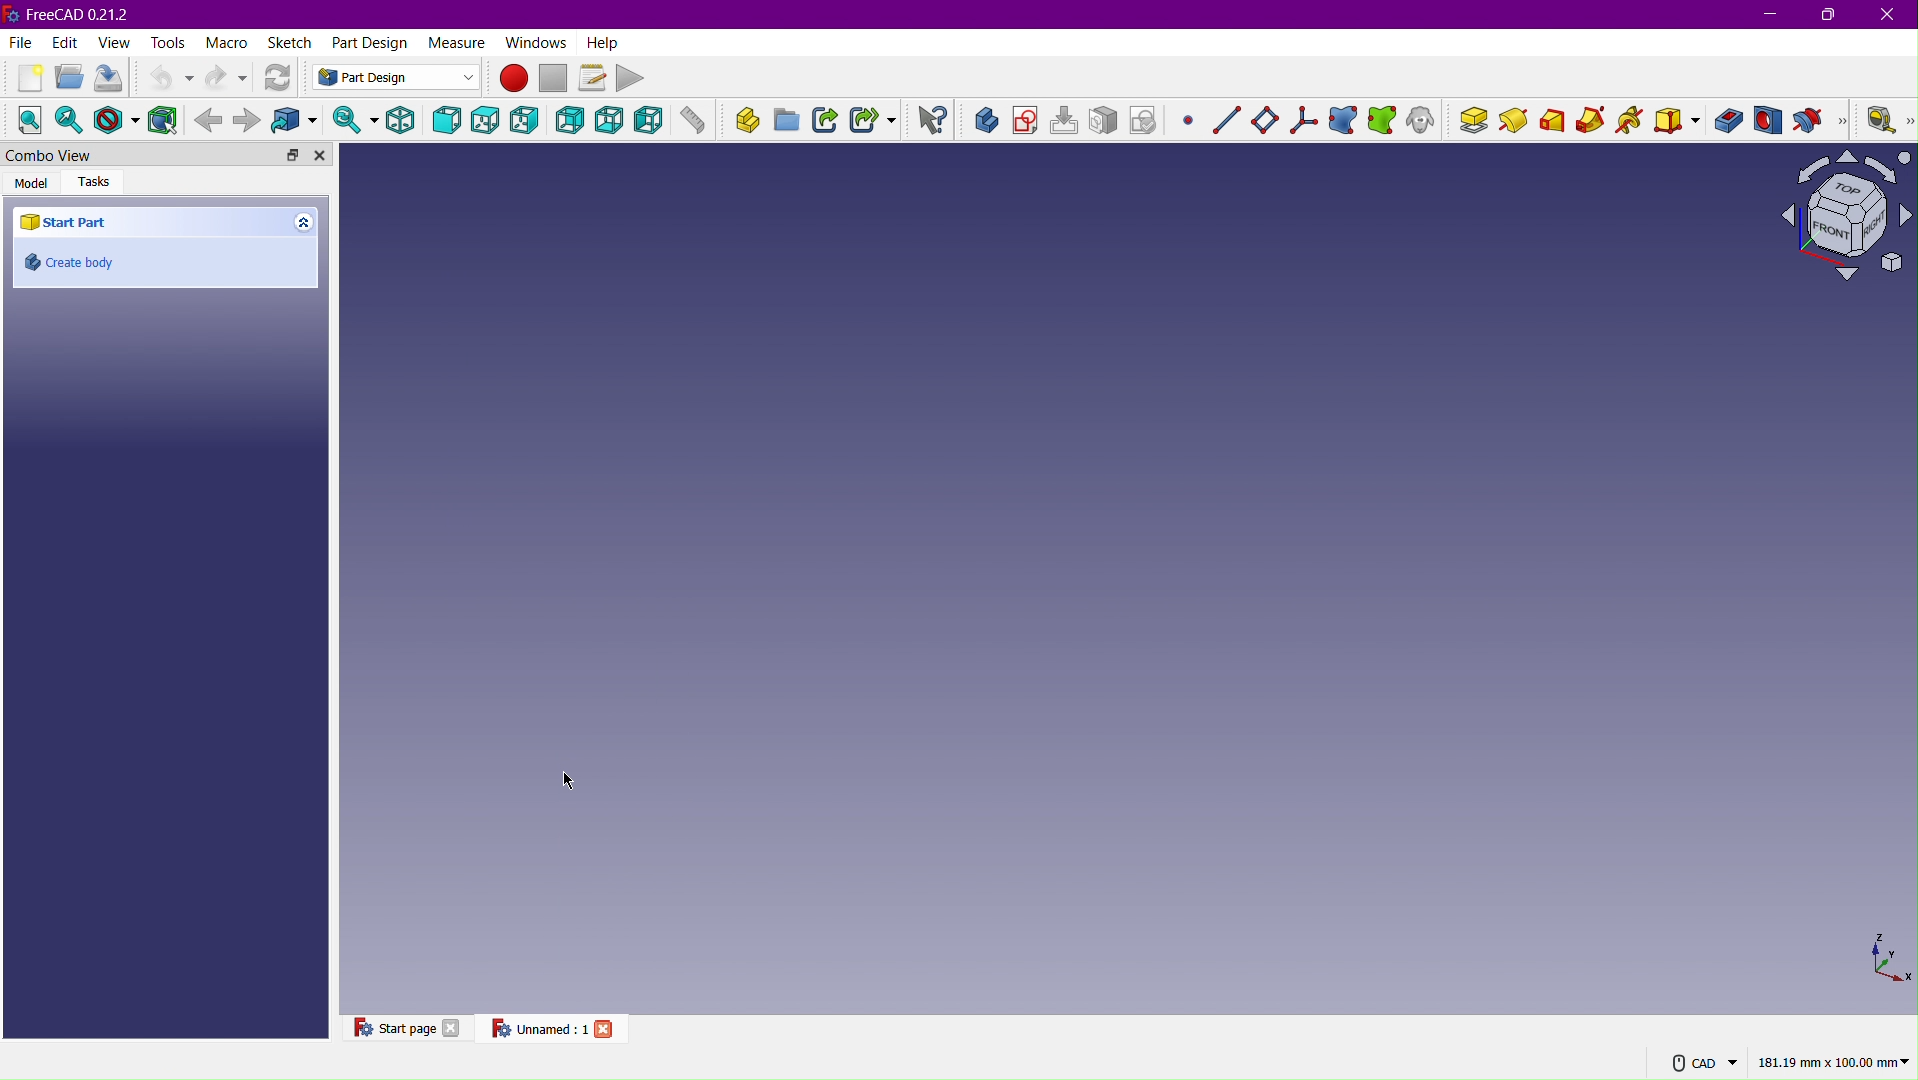  Describe the element at coordinates (30, 182) in the screenshot. I see `Model` at that location.